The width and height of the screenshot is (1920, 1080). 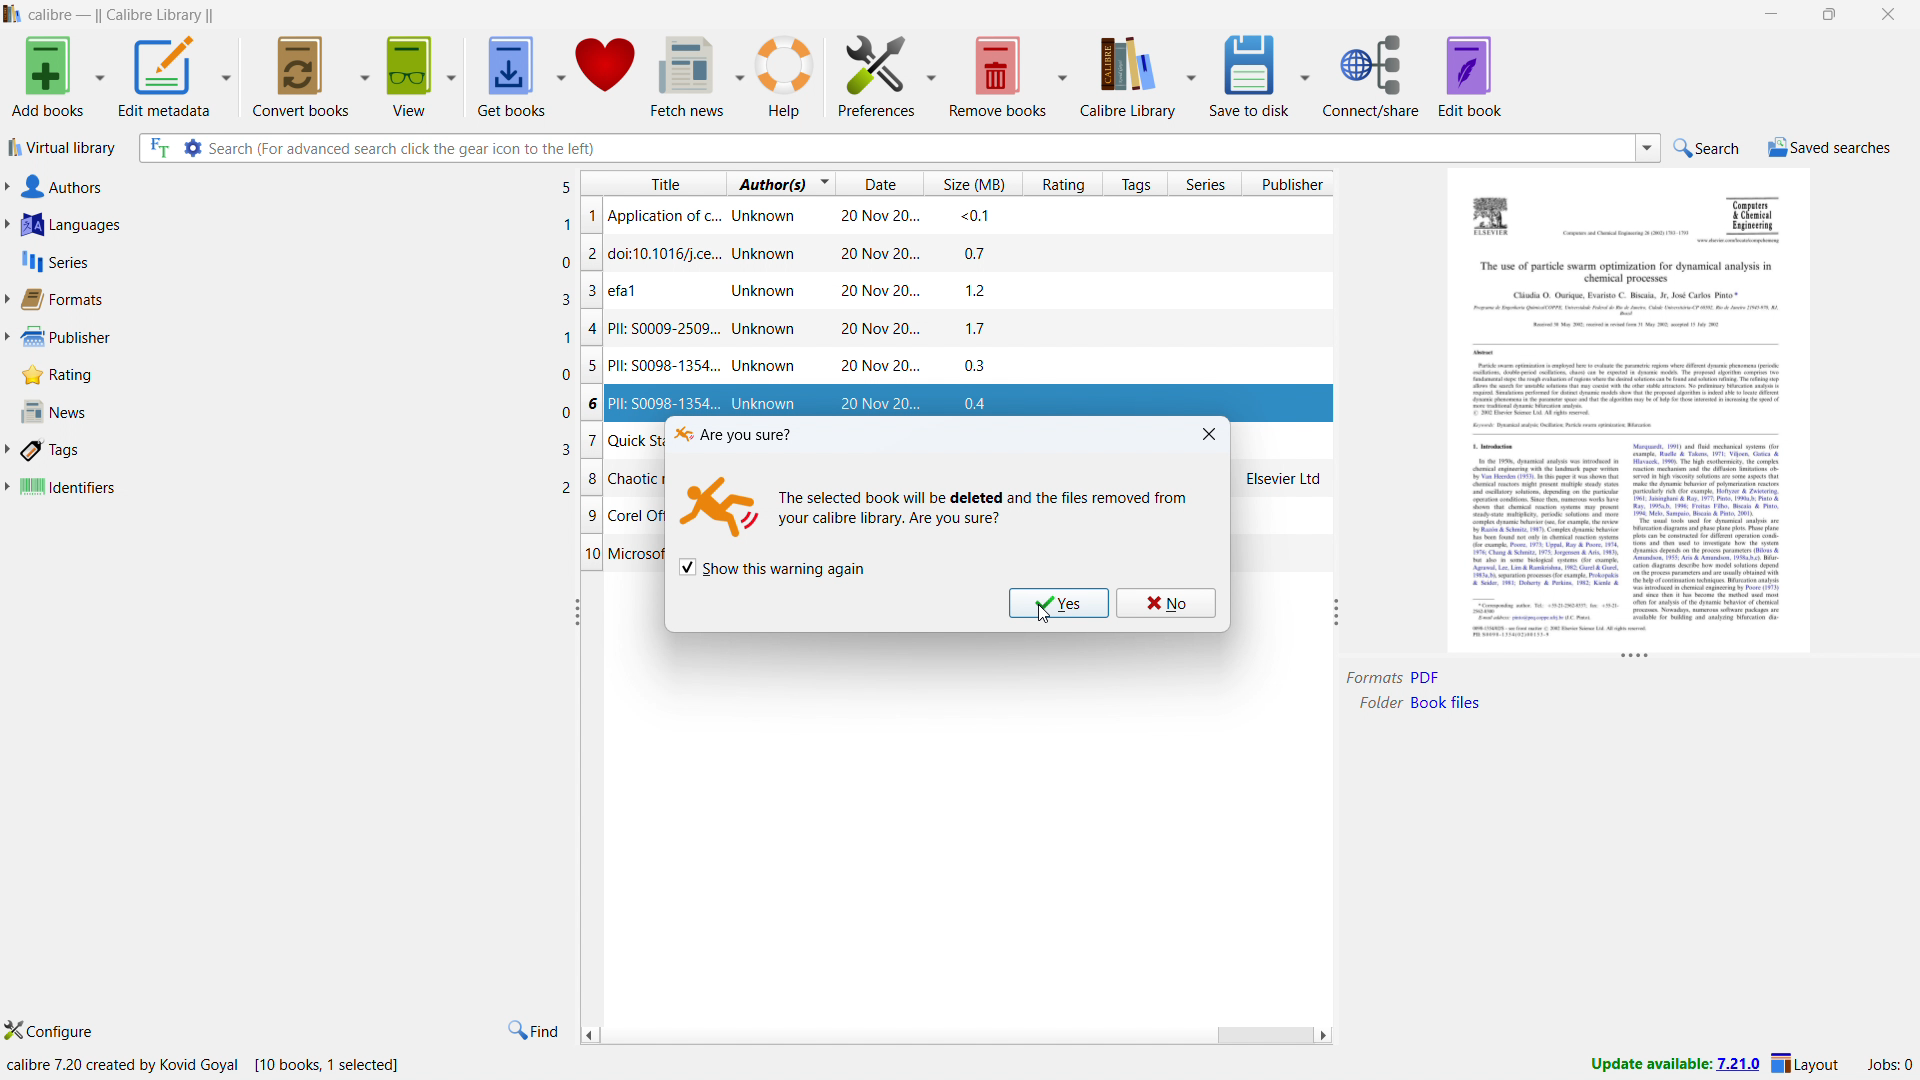 I want to click on sort by date, so click(x=878, y=183).